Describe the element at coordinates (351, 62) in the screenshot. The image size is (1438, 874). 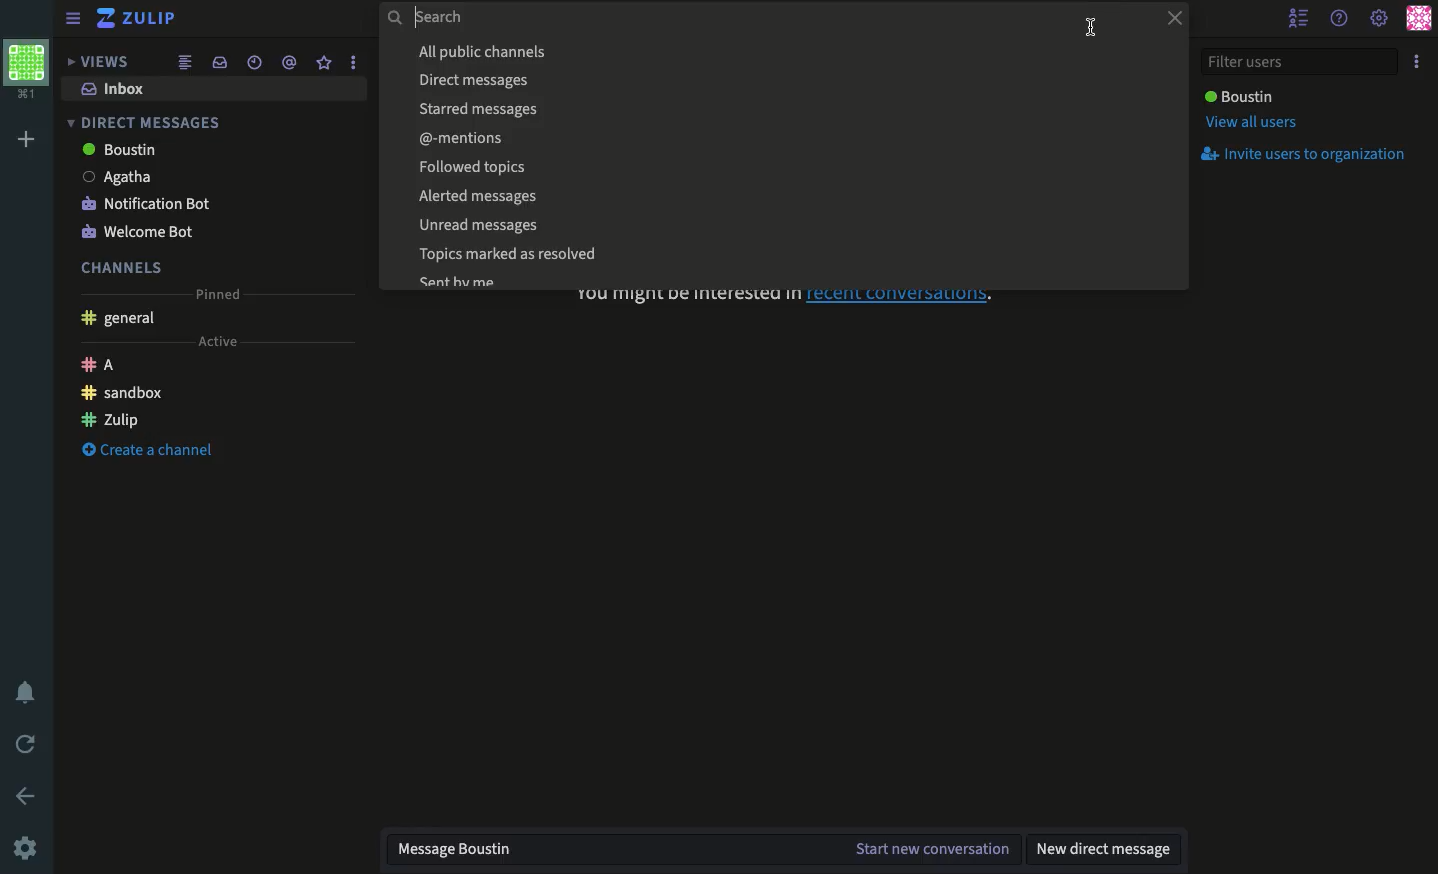
I see `Options` at that location.